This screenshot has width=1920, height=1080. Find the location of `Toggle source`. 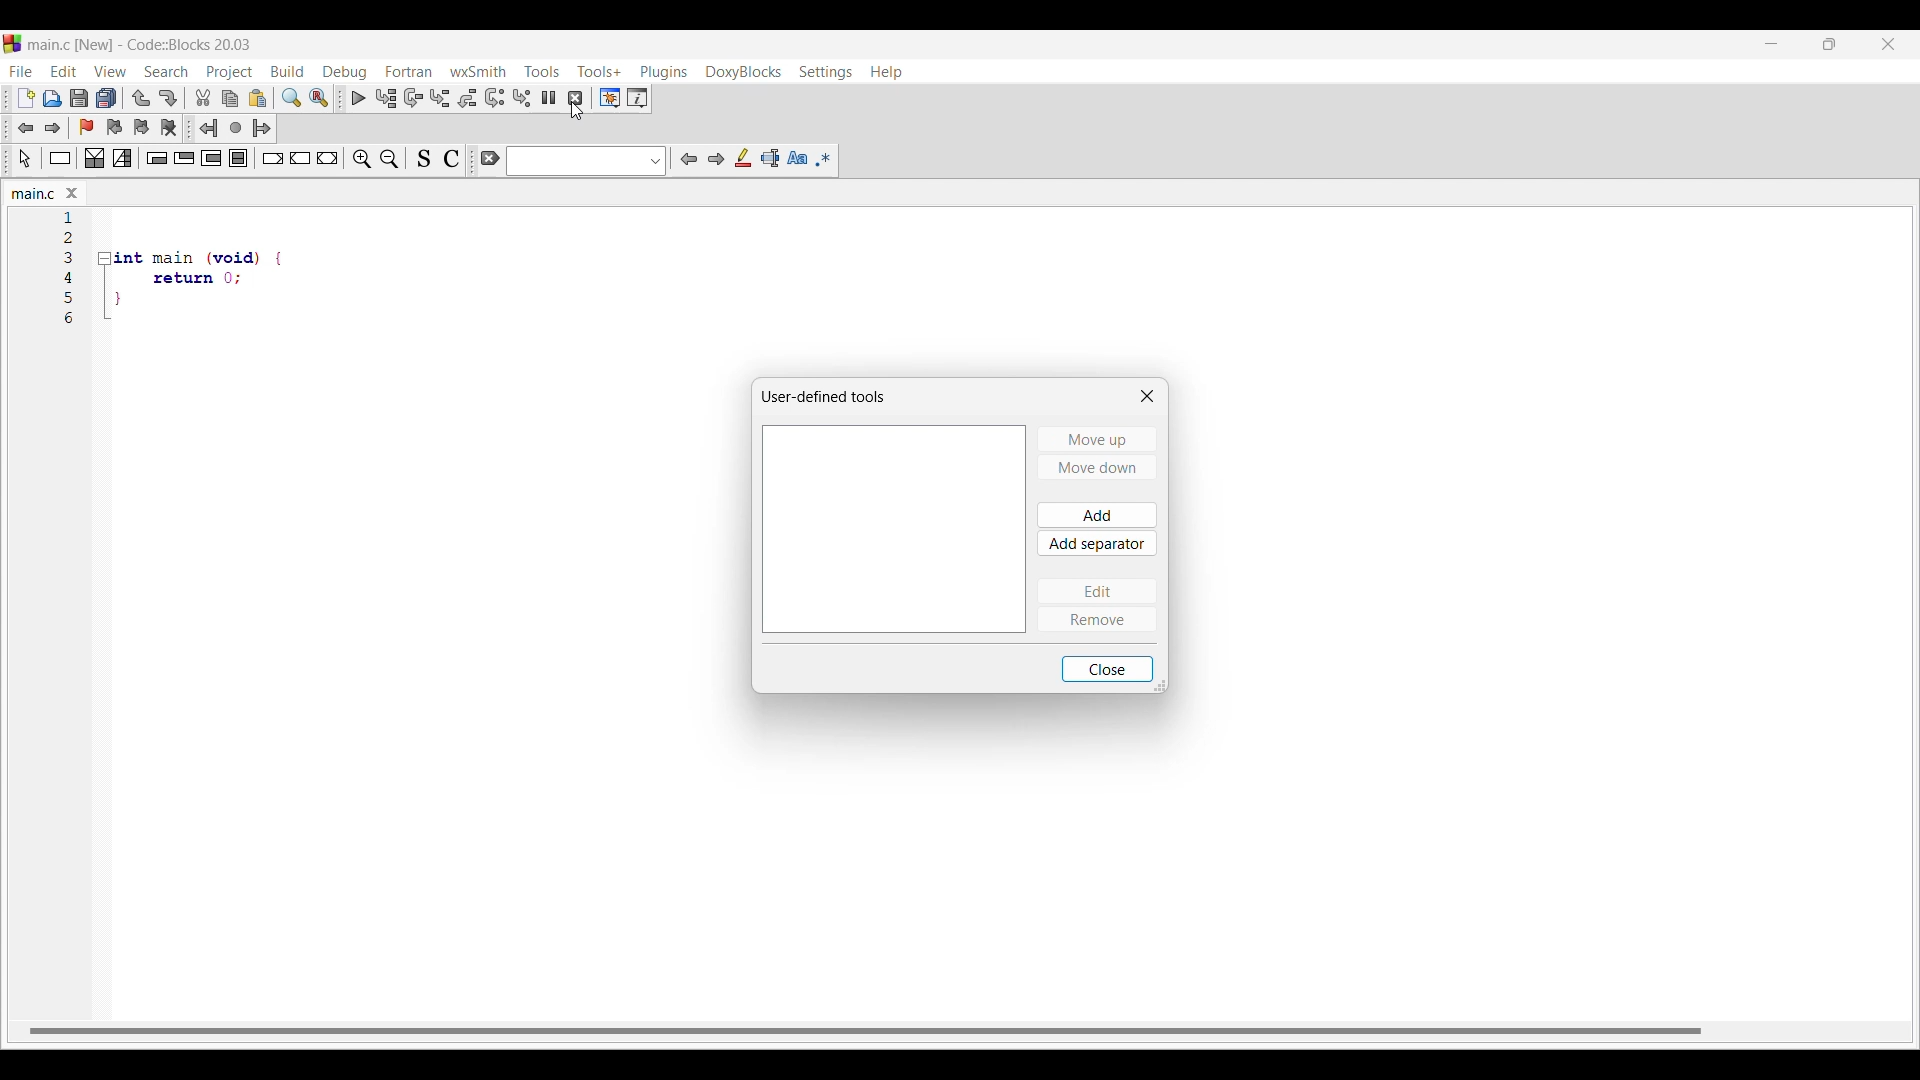

Toggle source is located at coordinates (424, 160).